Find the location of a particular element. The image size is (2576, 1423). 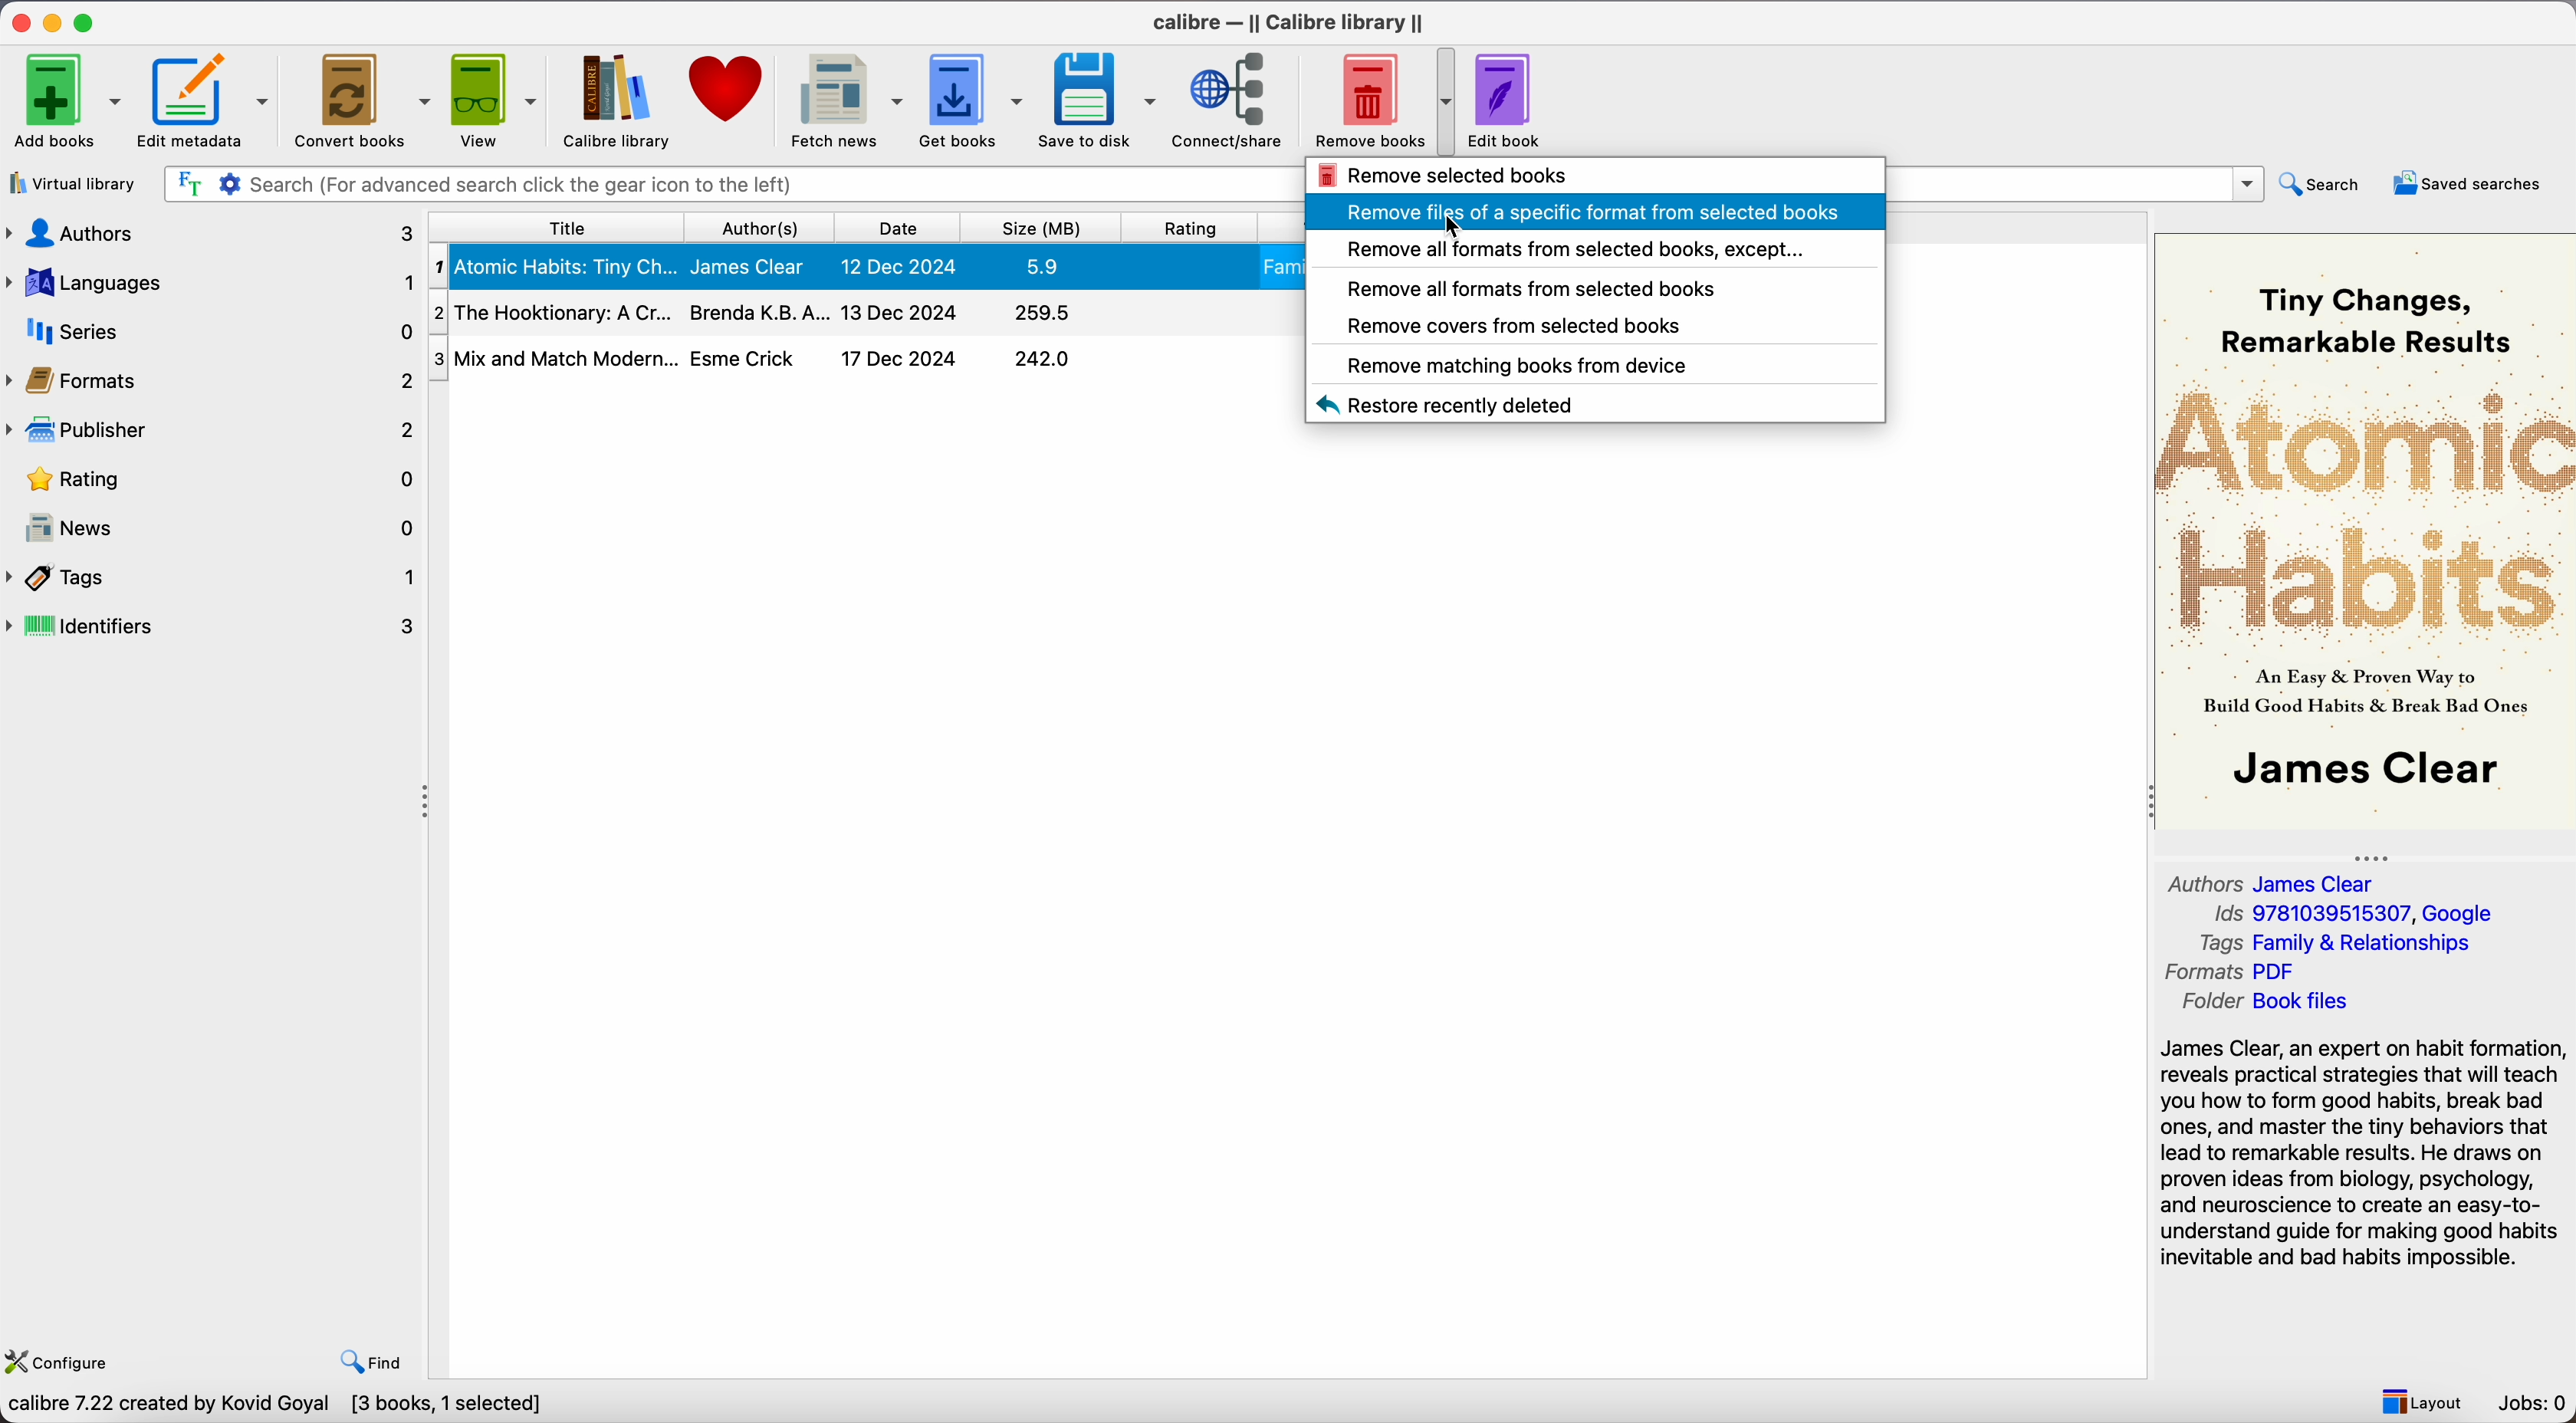

James Clear is located at coordinates (750, 267).